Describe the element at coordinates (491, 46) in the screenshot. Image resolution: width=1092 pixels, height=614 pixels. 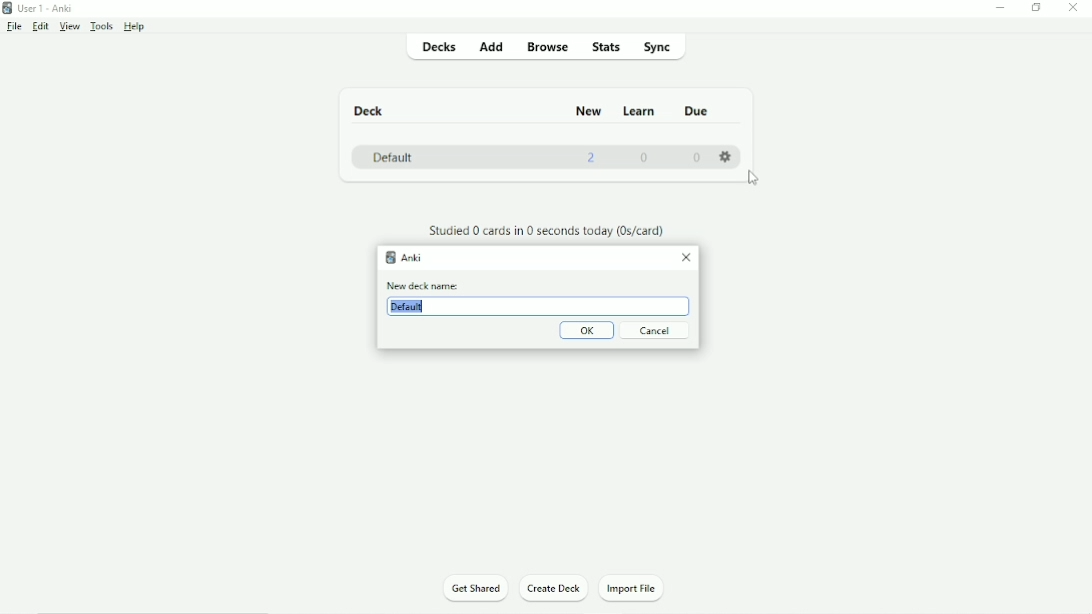
I see `Add` at that location.